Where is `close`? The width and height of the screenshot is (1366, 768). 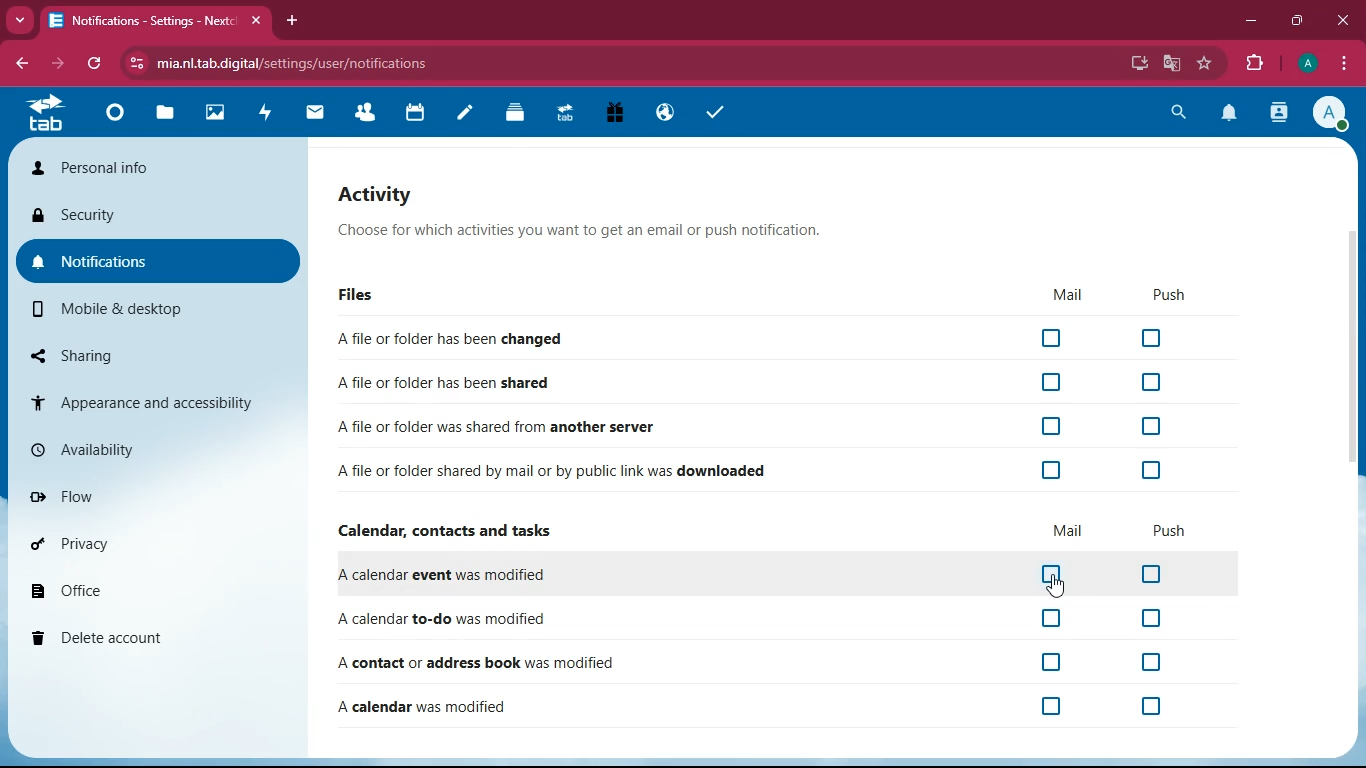
close is located at coordinates (1342, 22).